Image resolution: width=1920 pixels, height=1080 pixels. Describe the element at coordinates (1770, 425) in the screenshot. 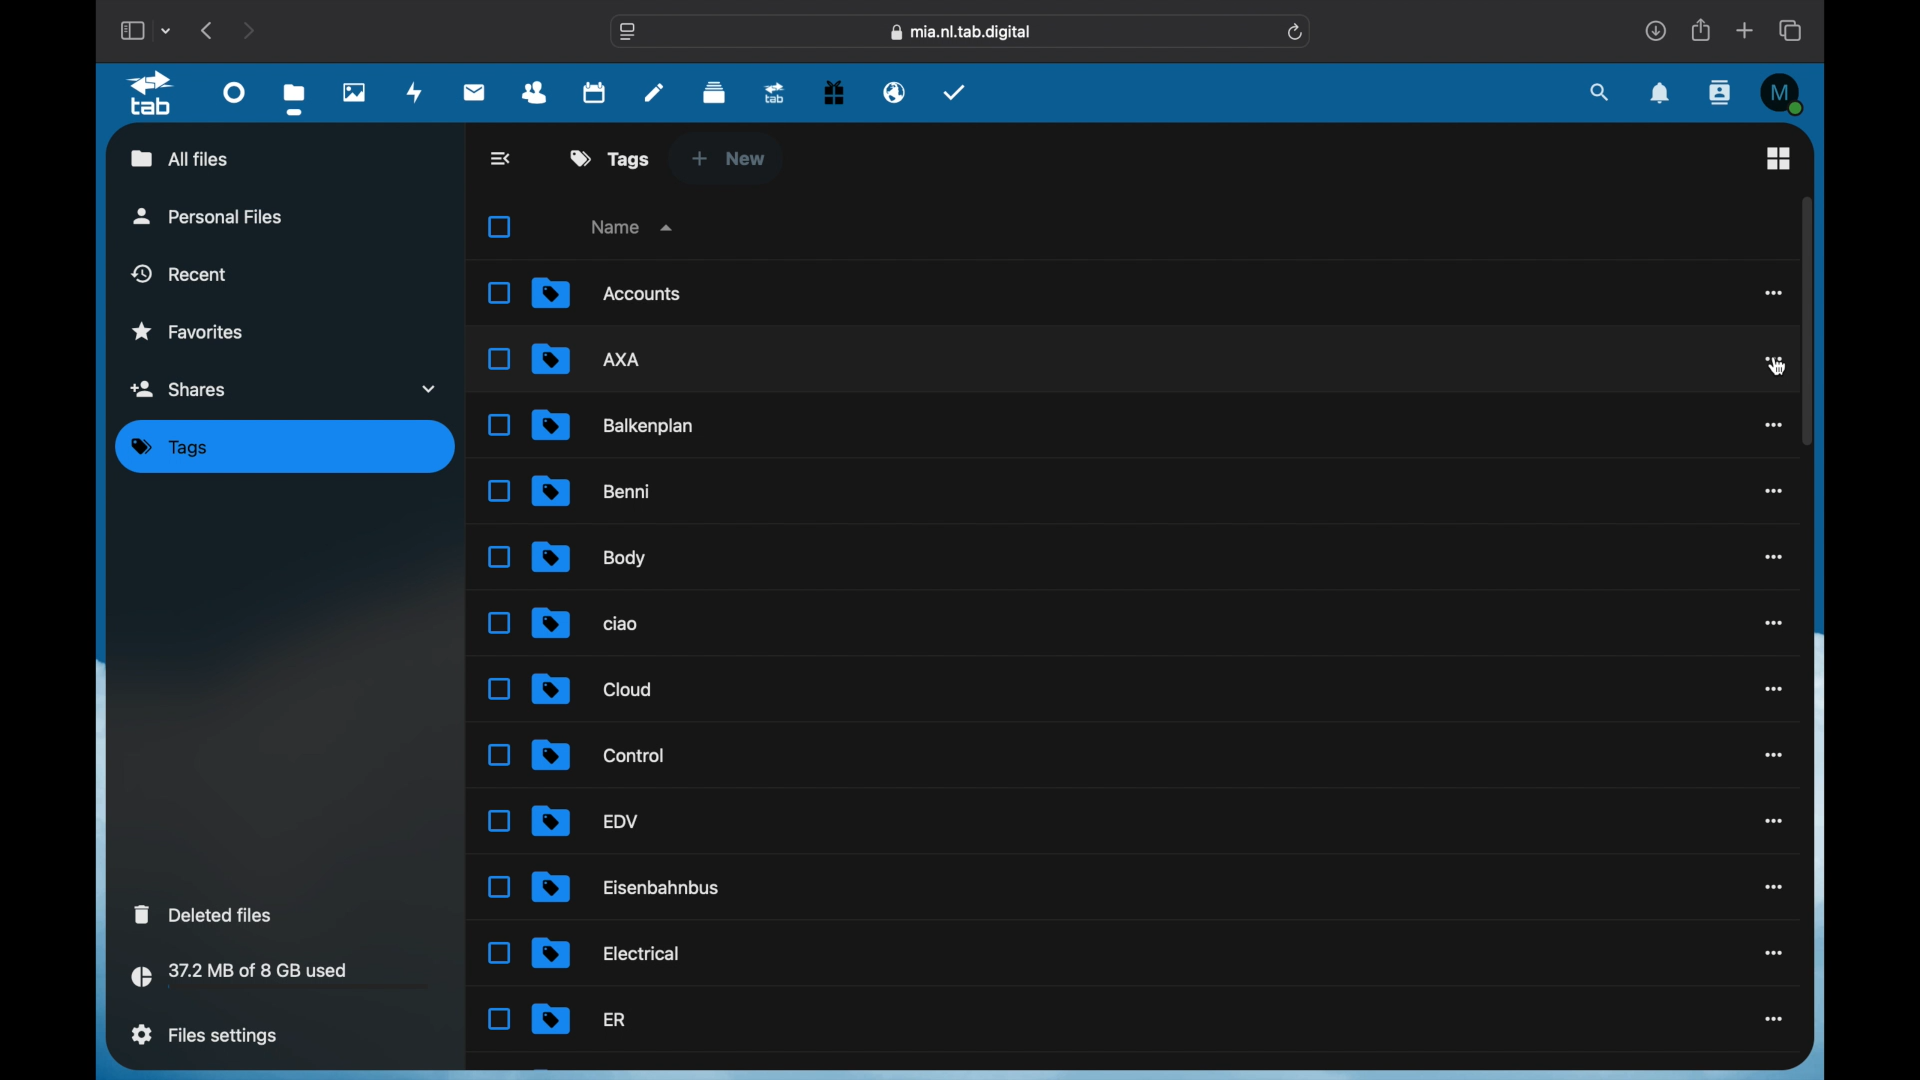

I see `more options` at that location.